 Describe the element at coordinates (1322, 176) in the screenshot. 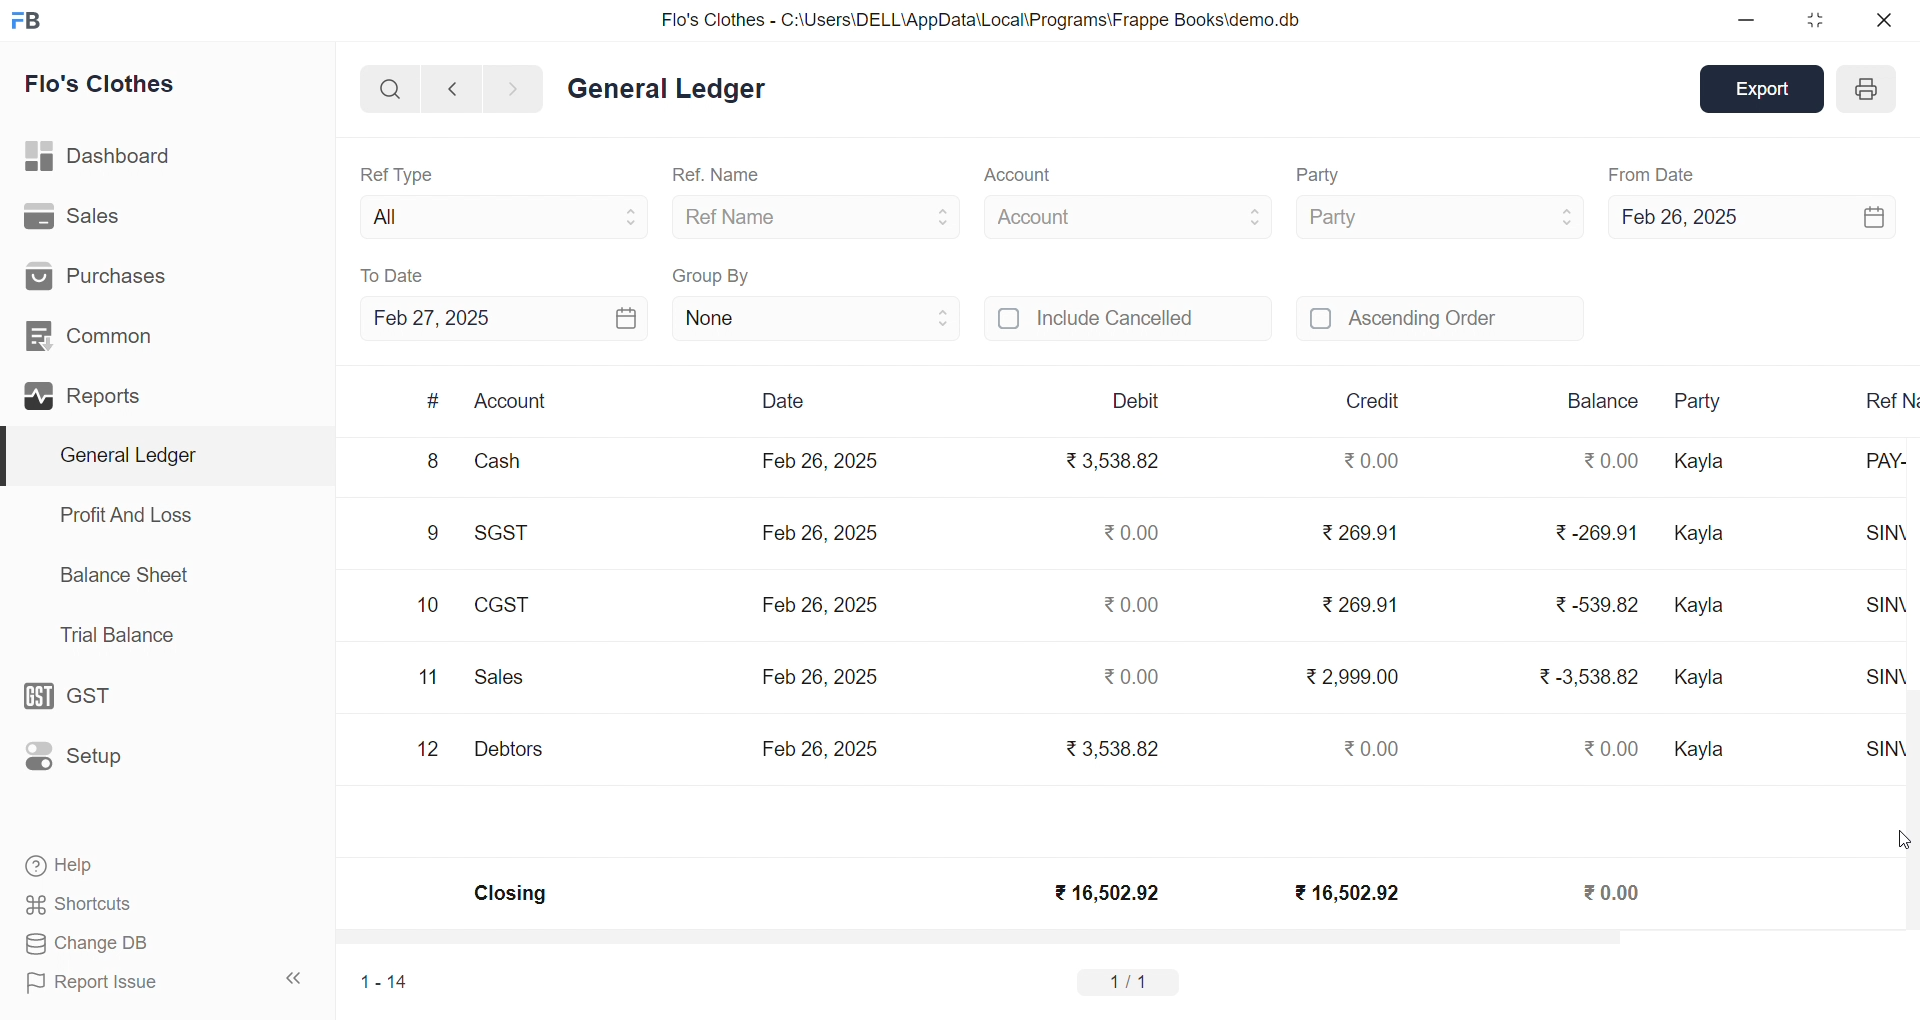

I see `Party` at that location.